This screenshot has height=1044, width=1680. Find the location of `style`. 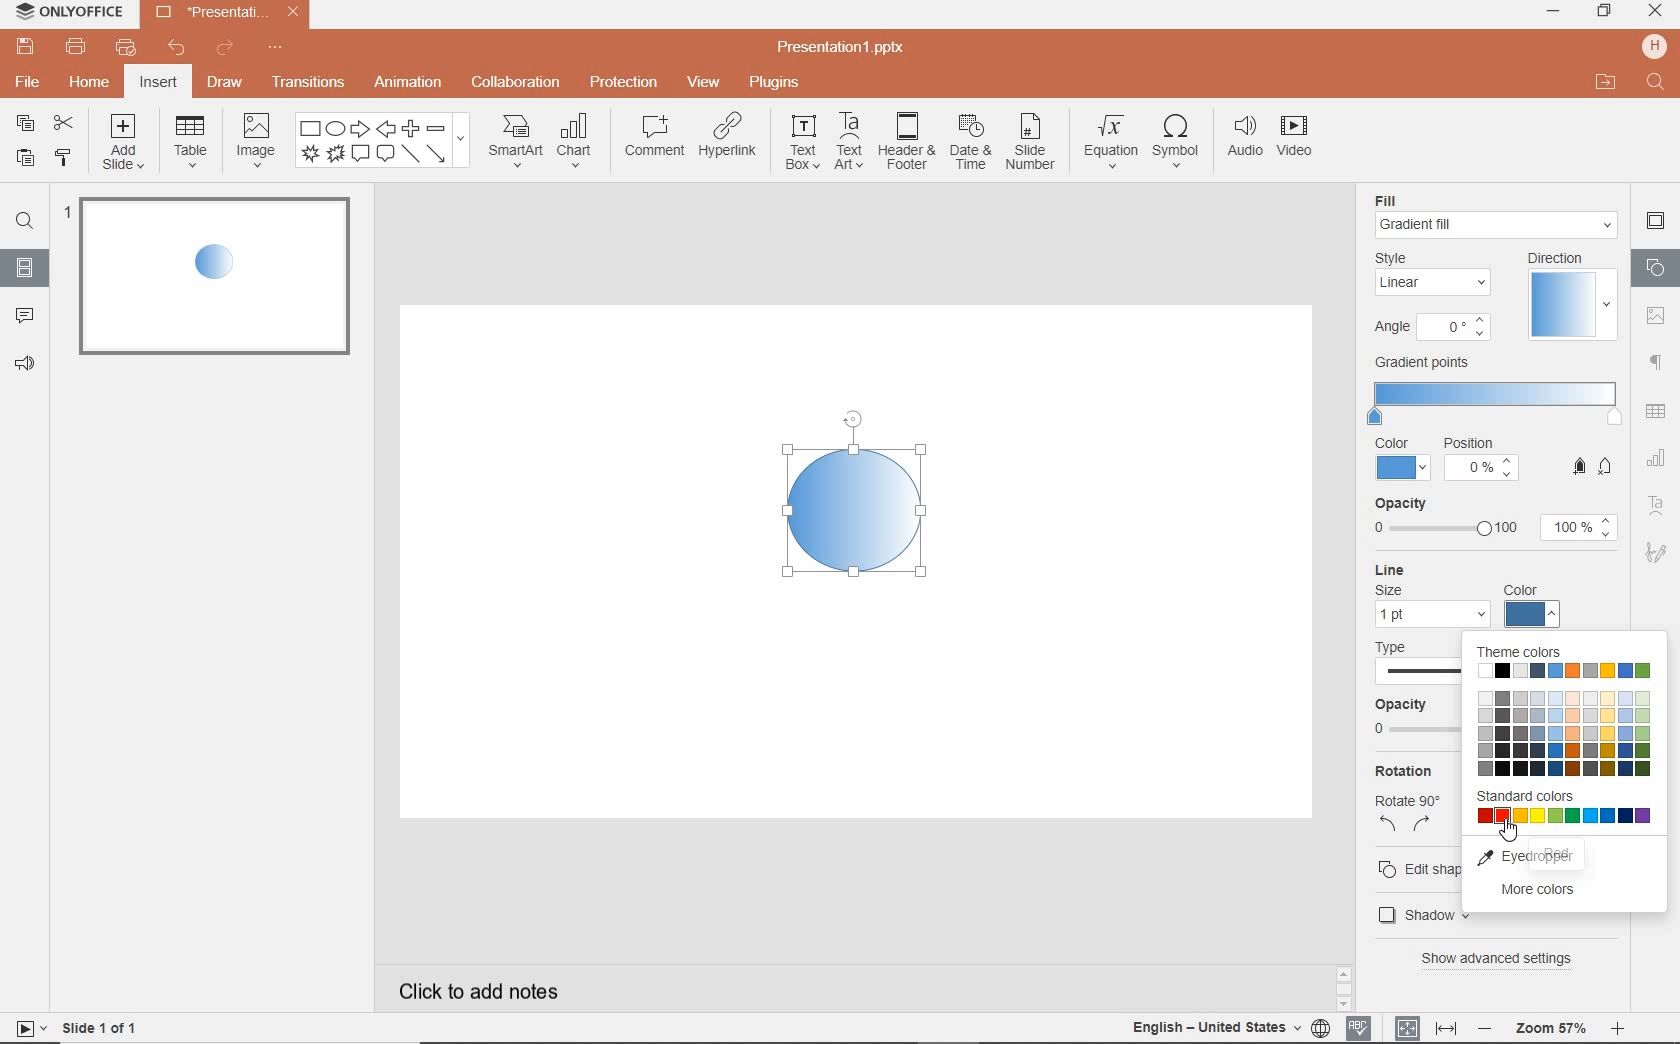

style is located at coordinates (1436, 274).